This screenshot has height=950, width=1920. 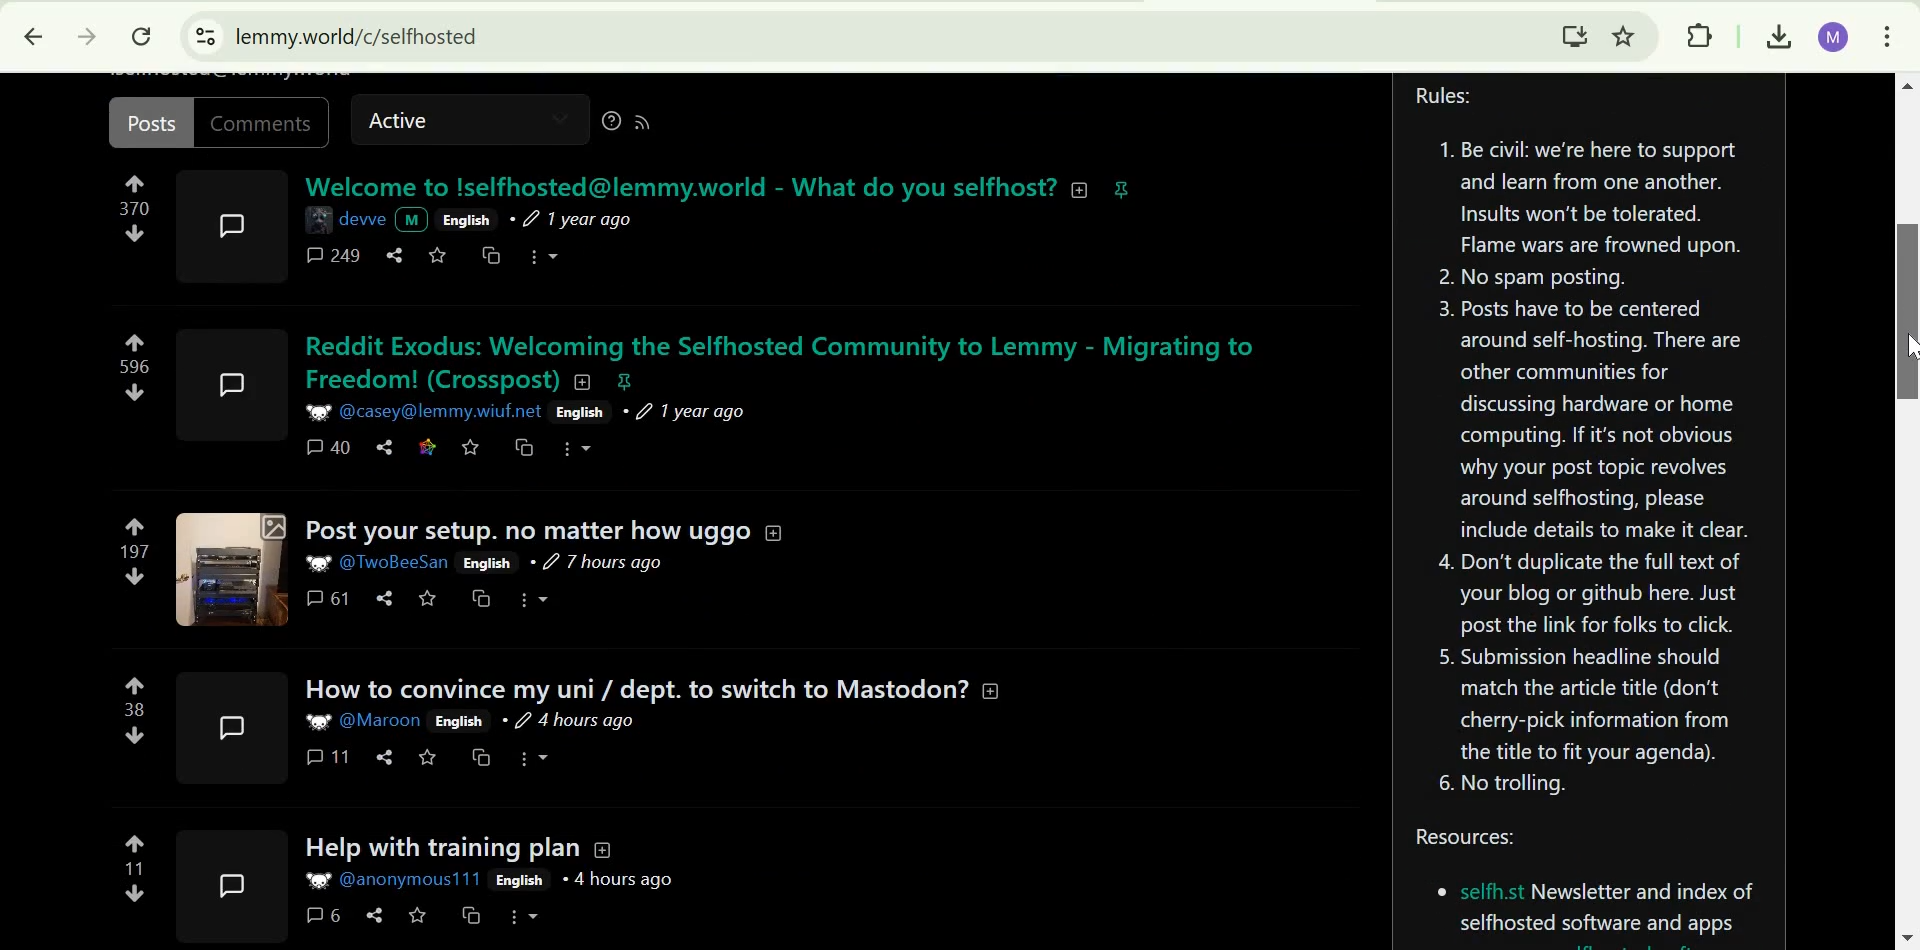 What do you see at coordinates (577, 413) in the screenshot?
I see `English` at bounding box center [577, 413].